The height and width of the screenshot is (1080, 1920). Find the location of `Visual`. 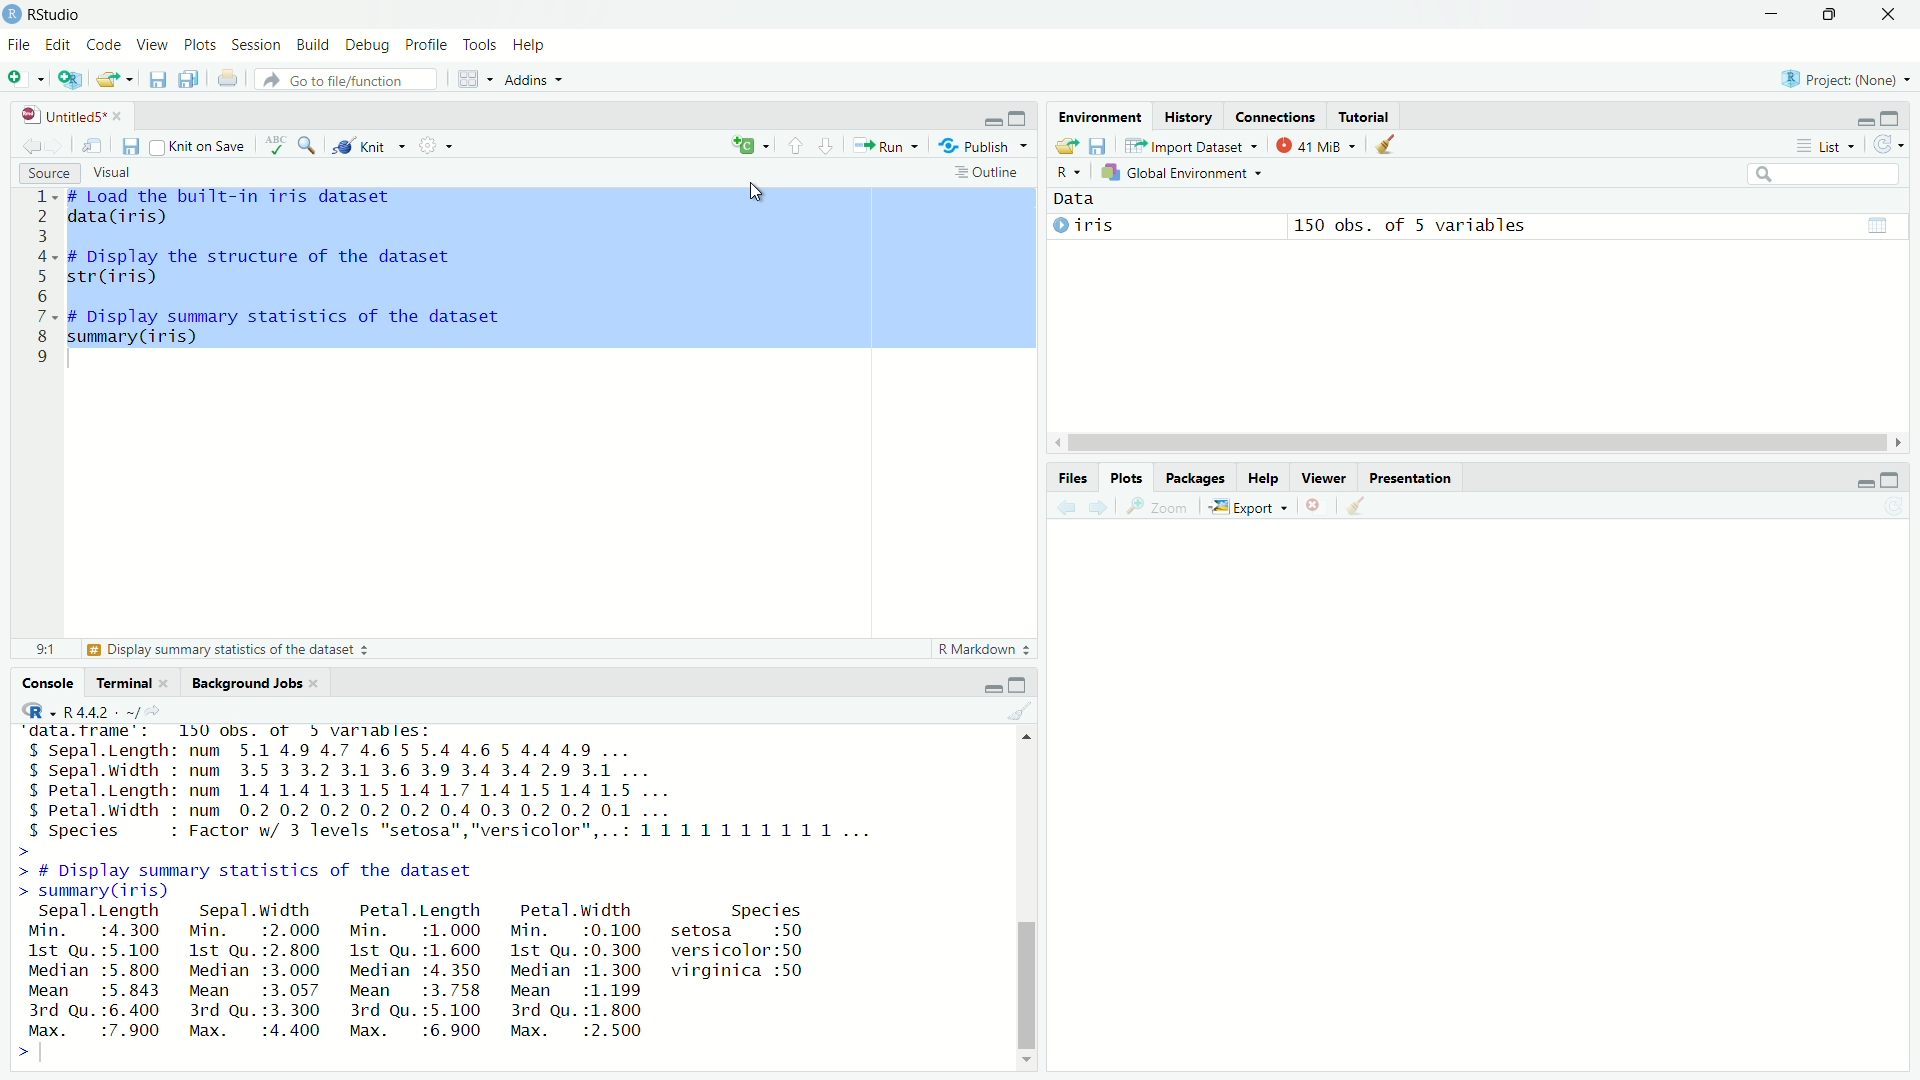

Visual is located at coordinates (113, 173).